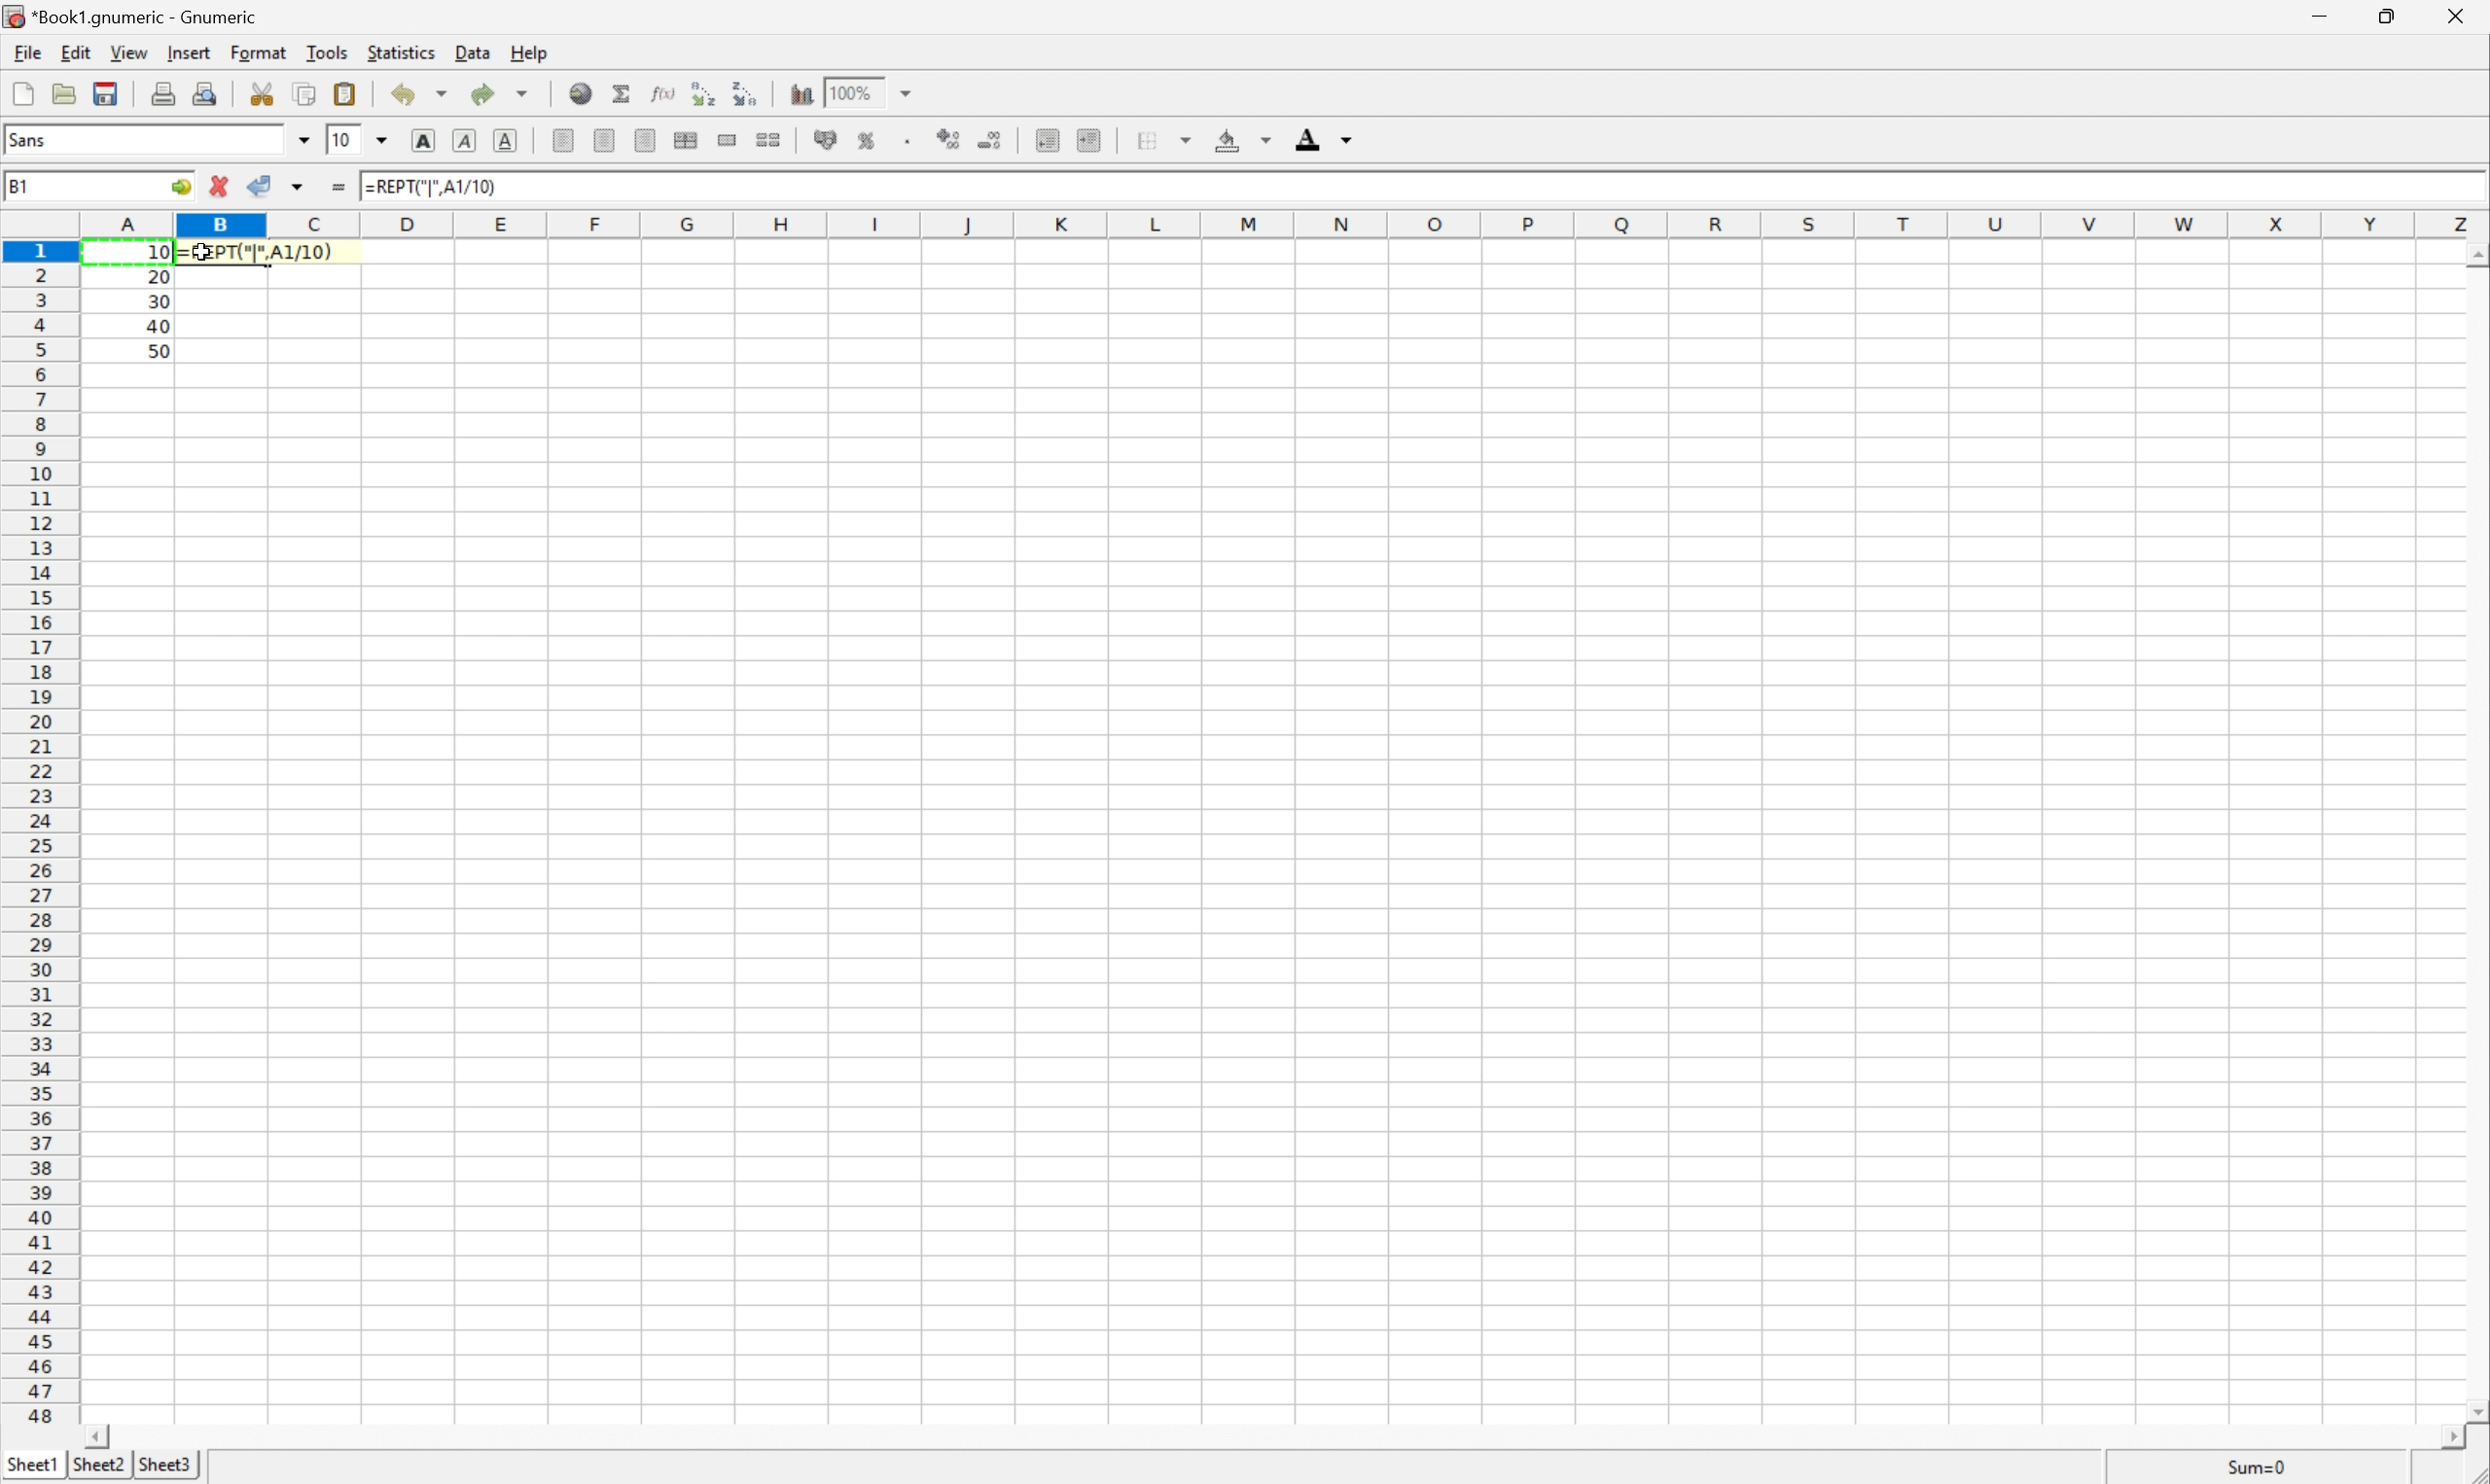 This screenshot has width=2490, height=1484. Describe the element at coordinates (746, 92) in the screenshot. I see `Sort the selected region in descending order based on the first column selected` at that location.